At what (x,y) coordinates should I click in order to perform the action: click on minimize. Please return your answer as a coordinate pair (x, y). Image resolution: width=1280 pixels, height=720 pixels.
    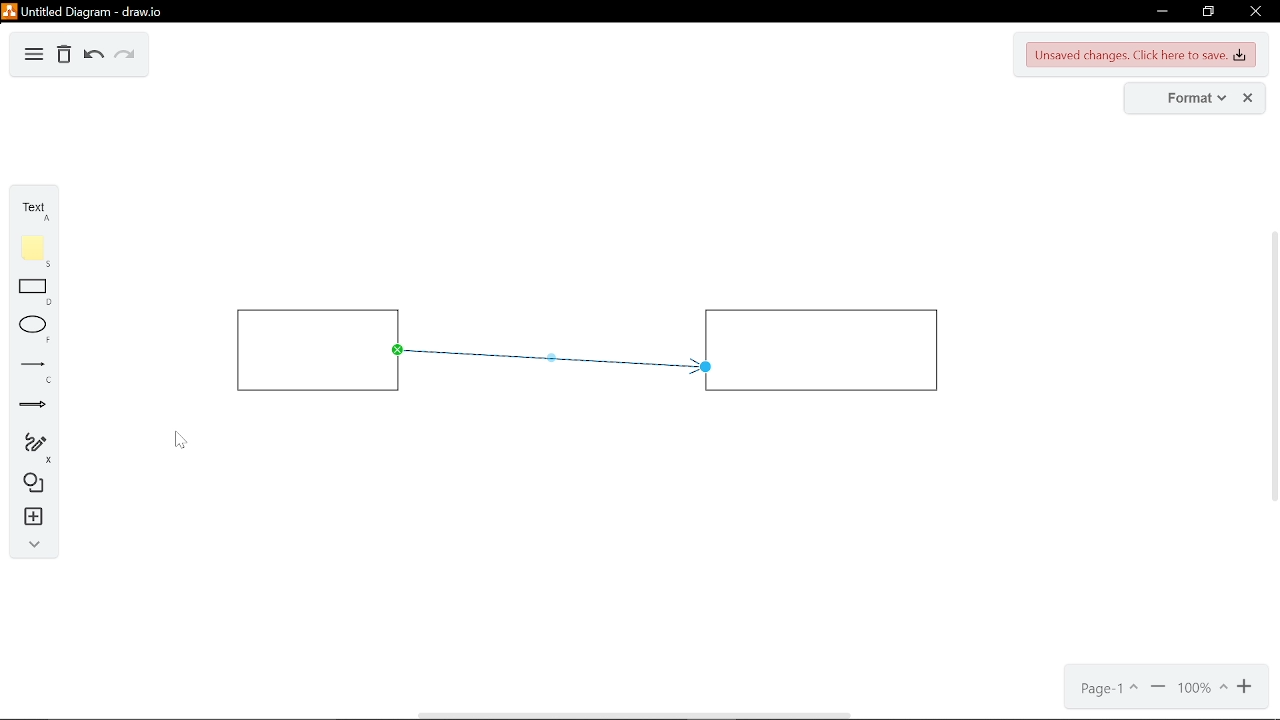
    Looking at the image, I should click on (1165, 11).